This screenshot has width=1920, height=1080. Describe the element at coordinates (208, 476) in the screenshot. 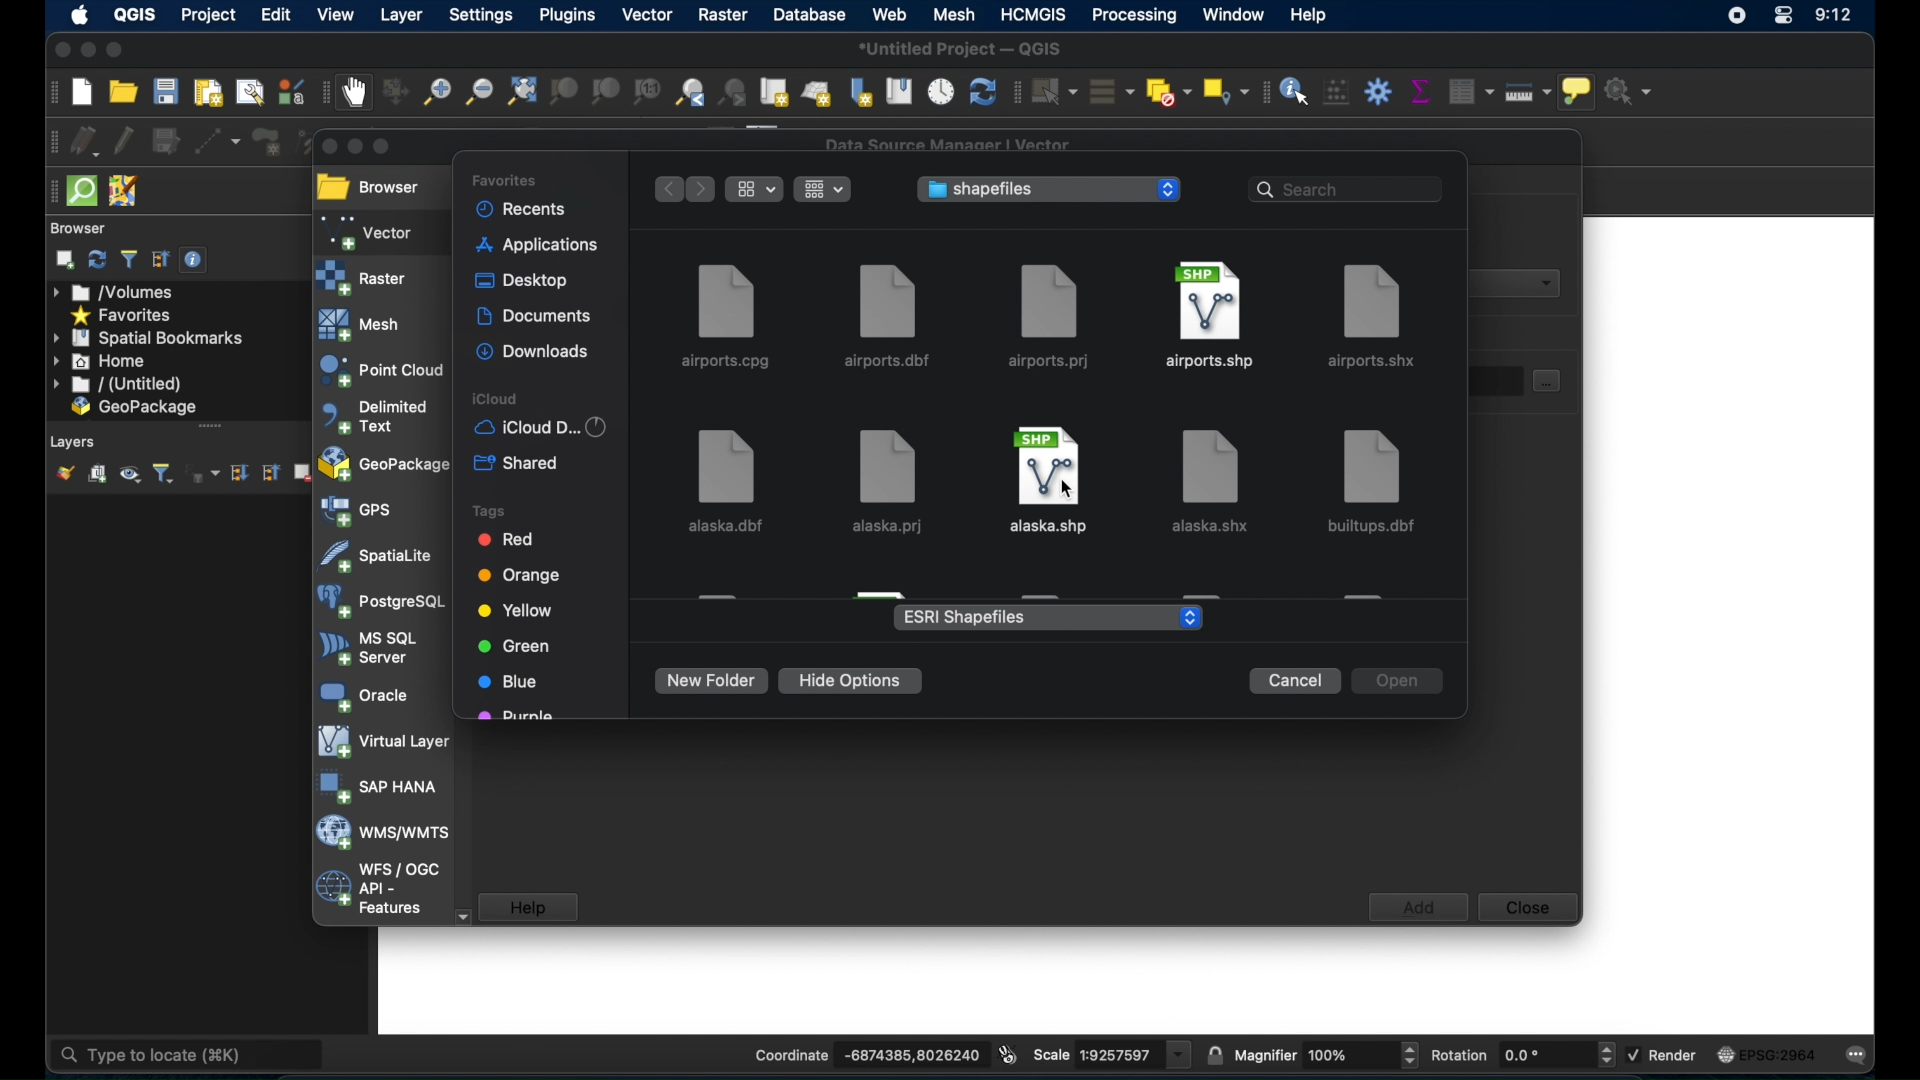

I see `filter legend by expression` at that location.